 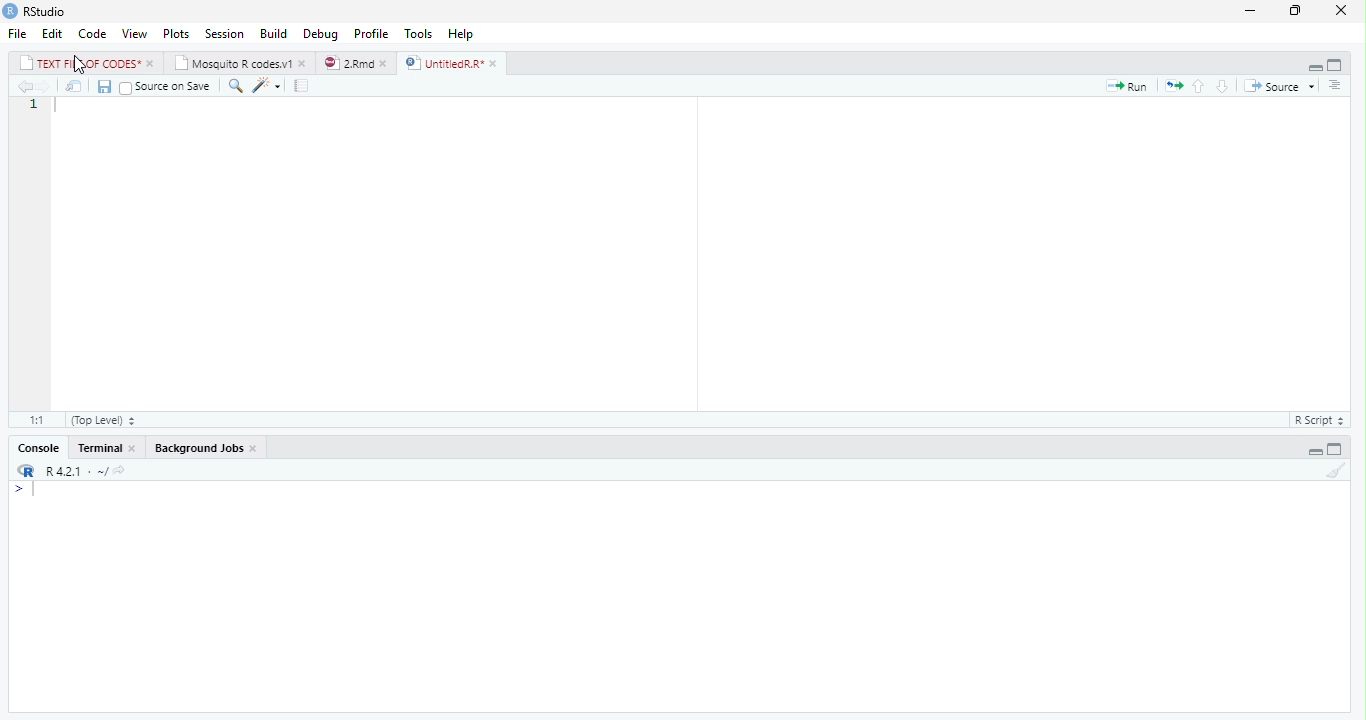 I want to click on Guidelines, so click(x=303, y=86).